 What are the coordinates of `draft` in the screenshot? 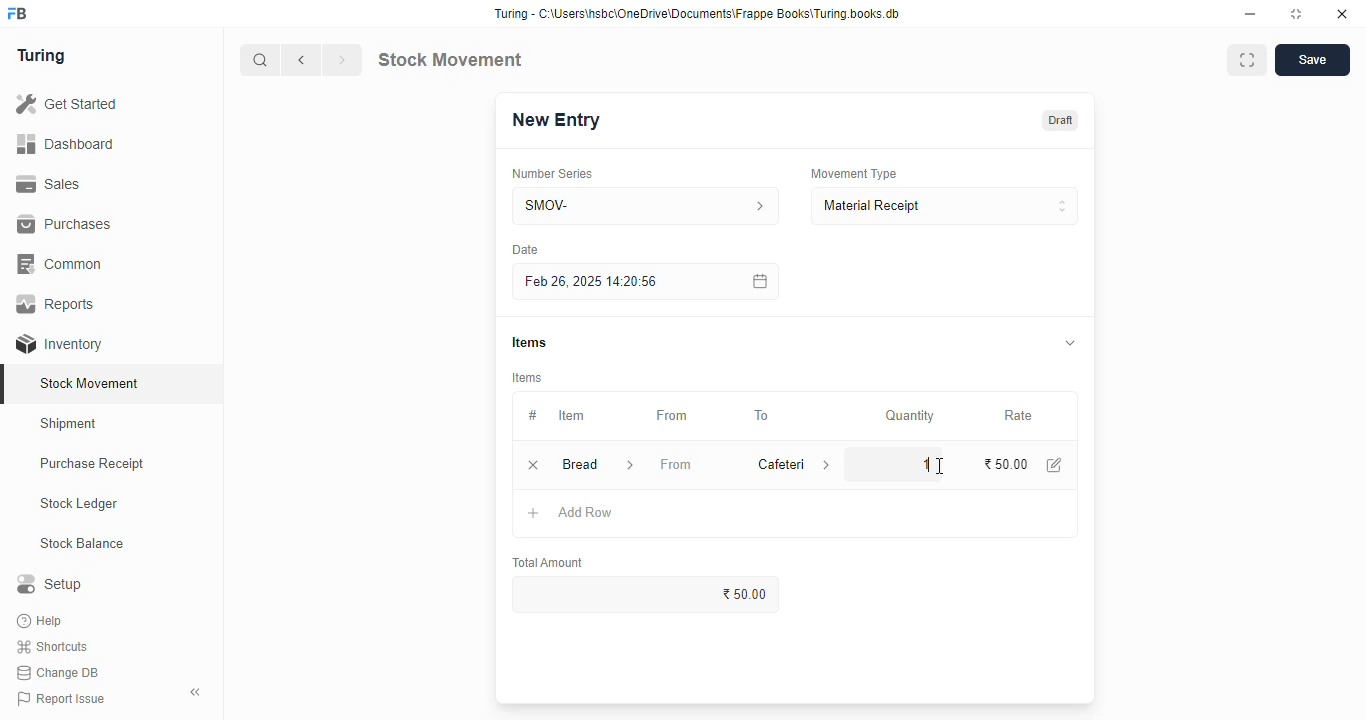 It's located at (1062, 120).